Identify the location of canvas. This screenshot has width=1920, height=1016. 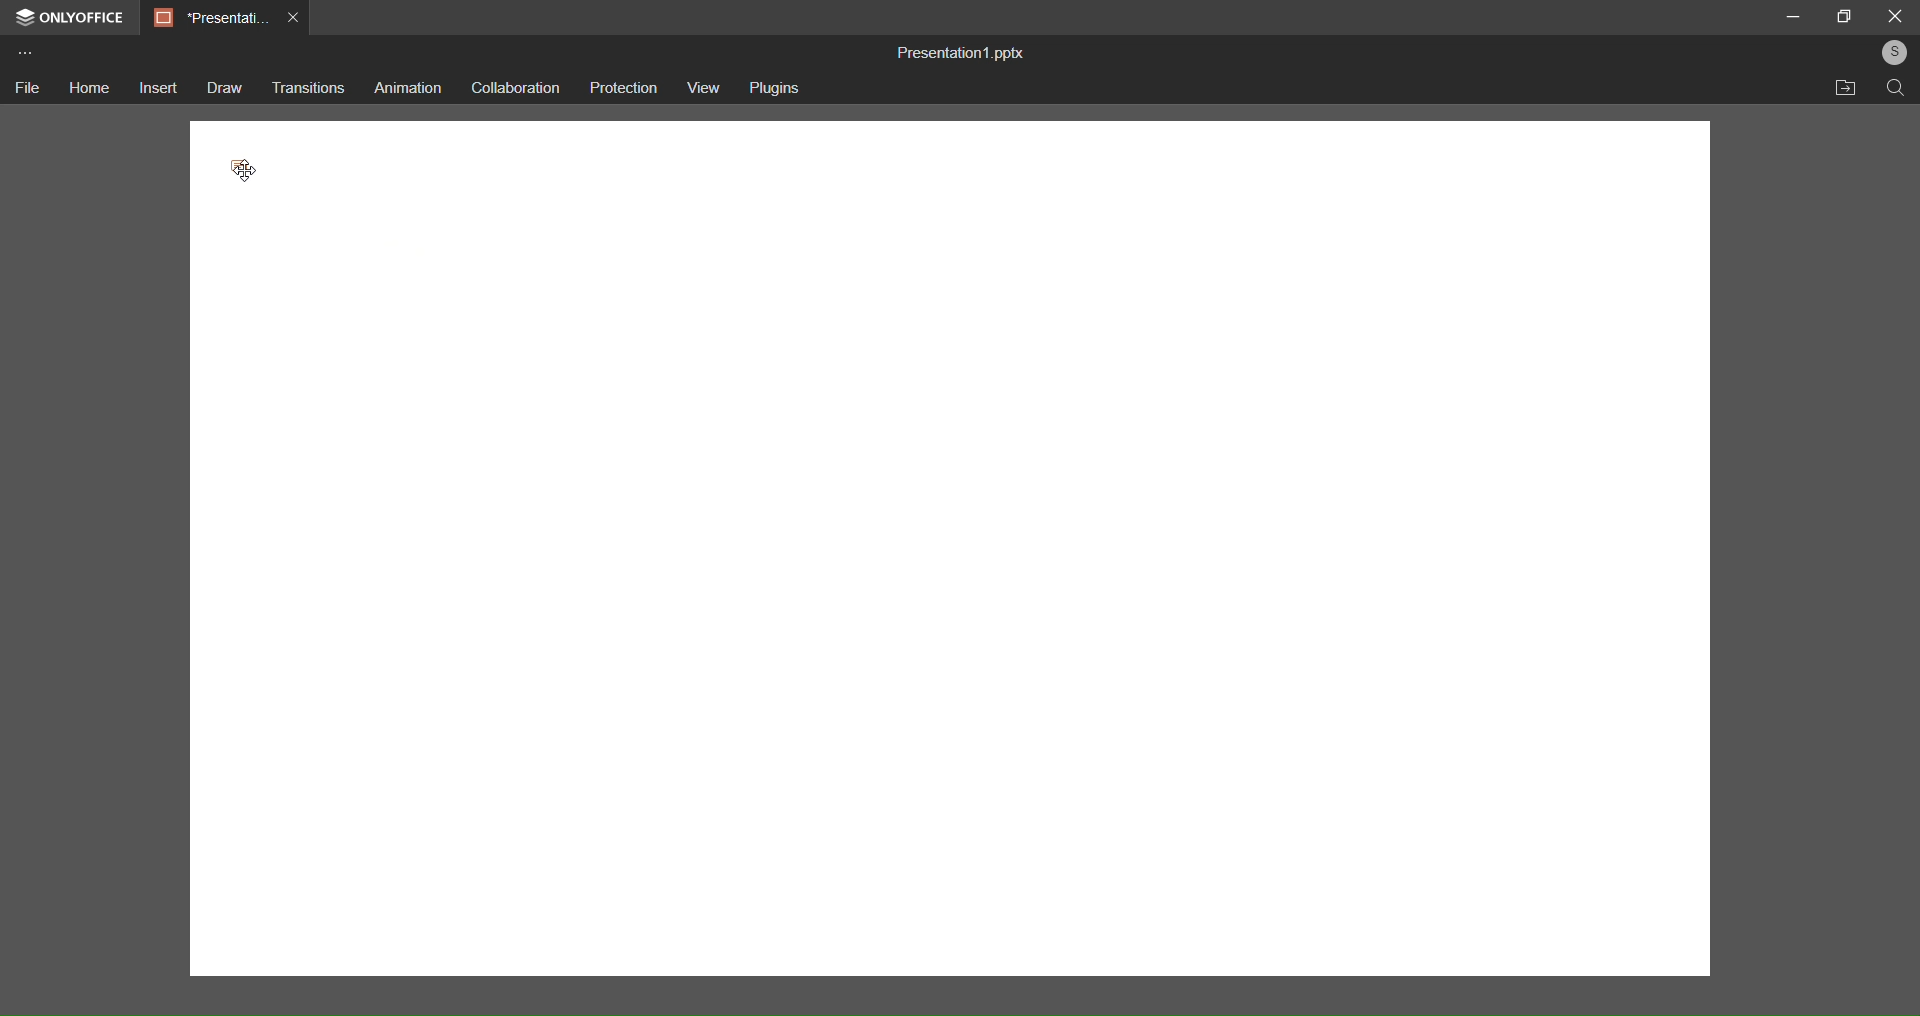
(946, 587).